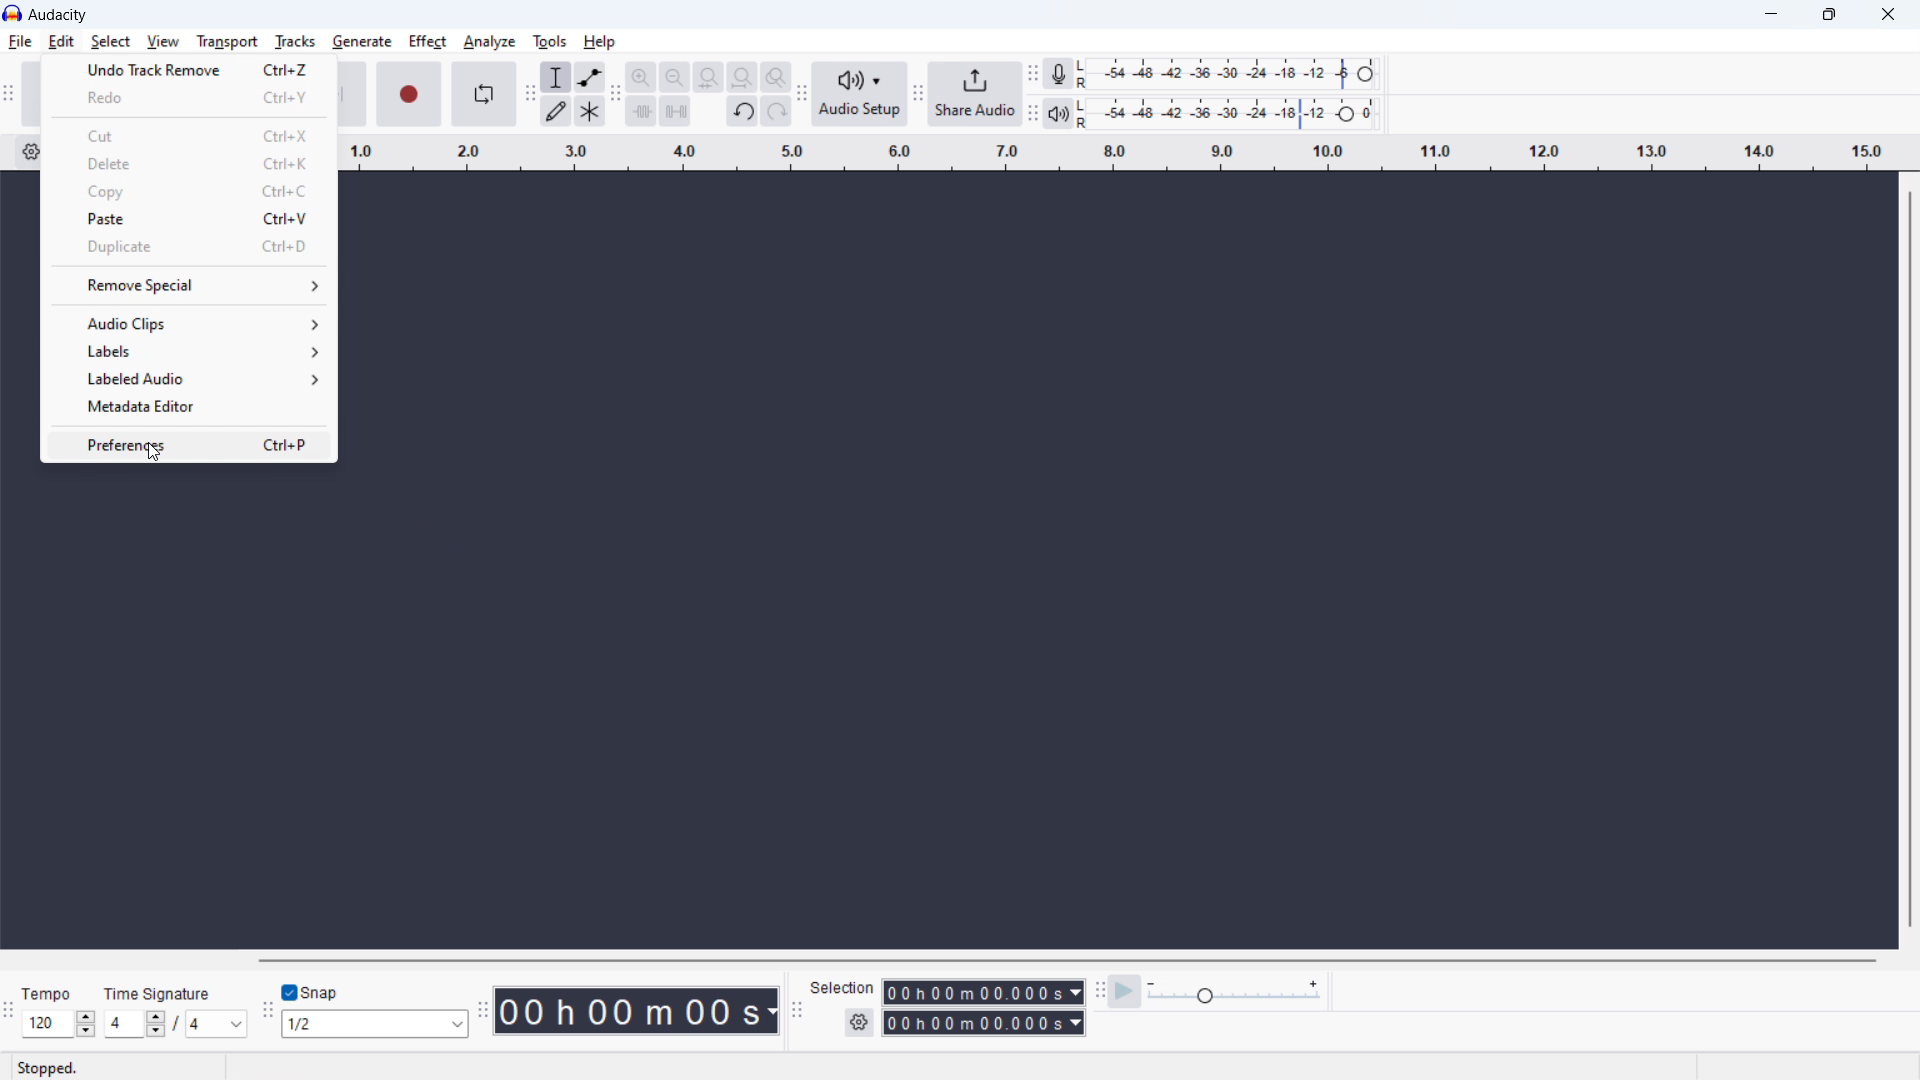 The image size is (1920, 1080). Describe the element at coordinates (49, 990) in the screenshot. I see `Tempo` at that location.